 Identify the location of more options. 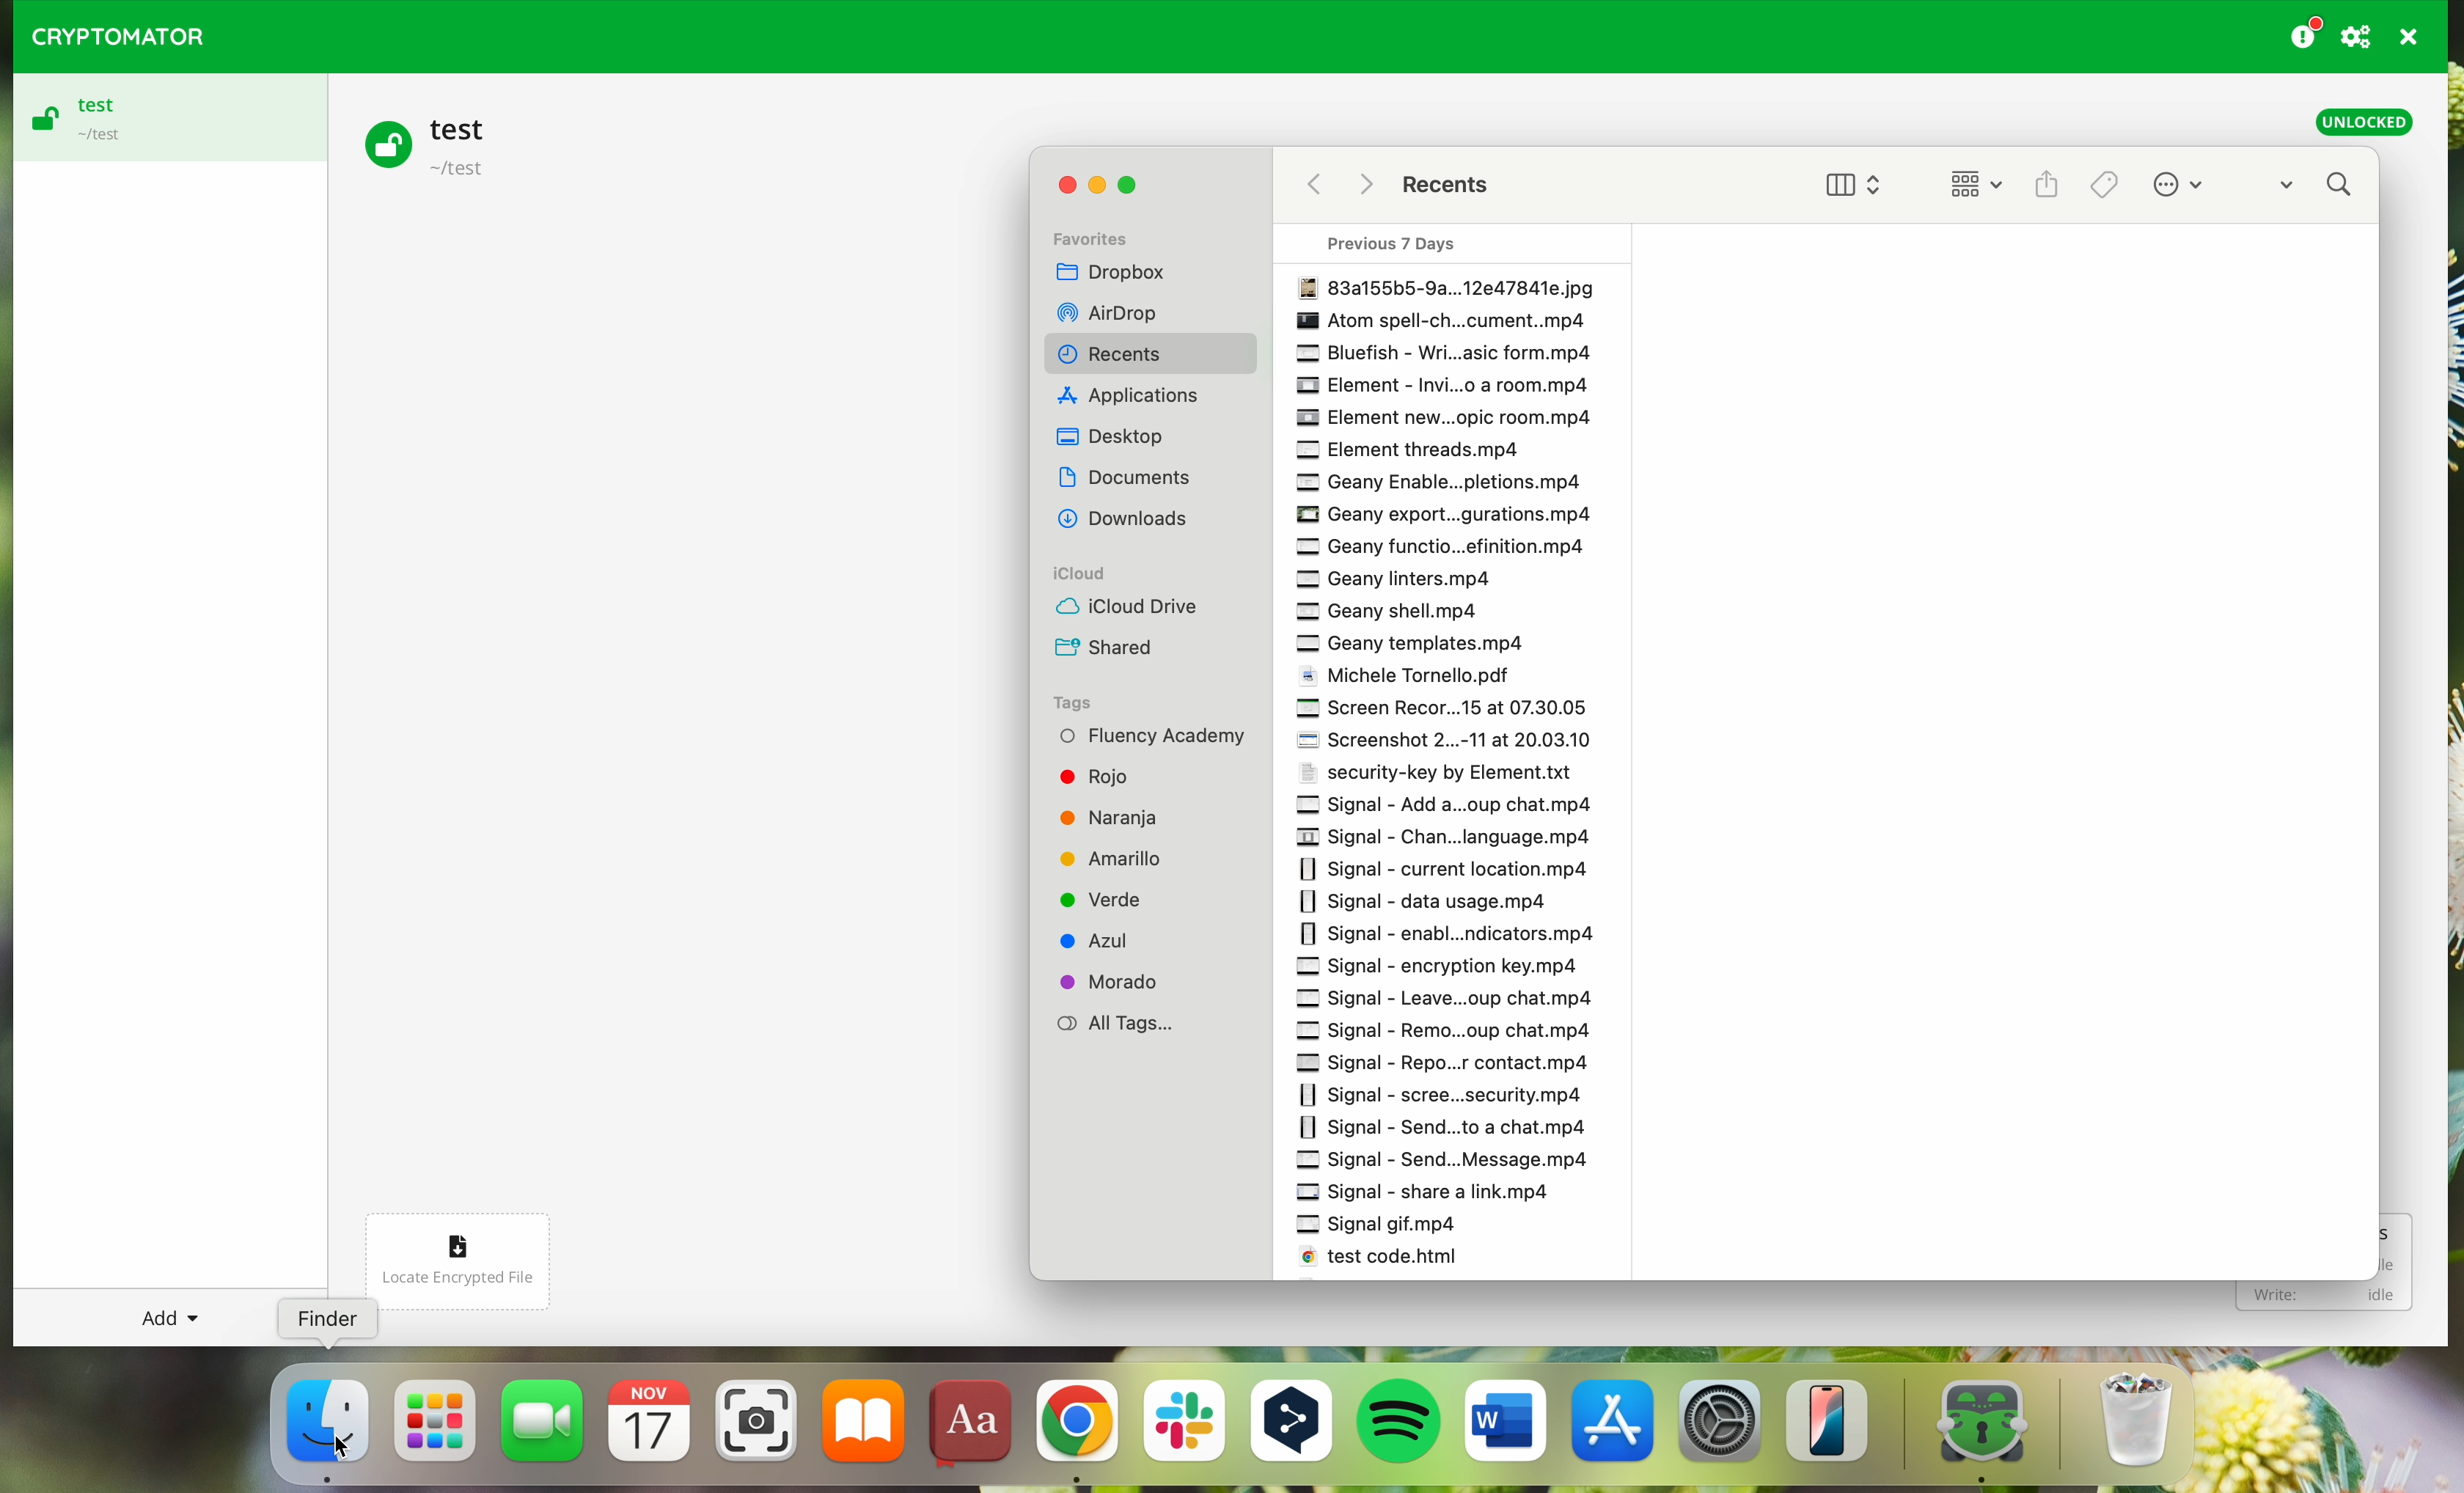
(2173, 186).